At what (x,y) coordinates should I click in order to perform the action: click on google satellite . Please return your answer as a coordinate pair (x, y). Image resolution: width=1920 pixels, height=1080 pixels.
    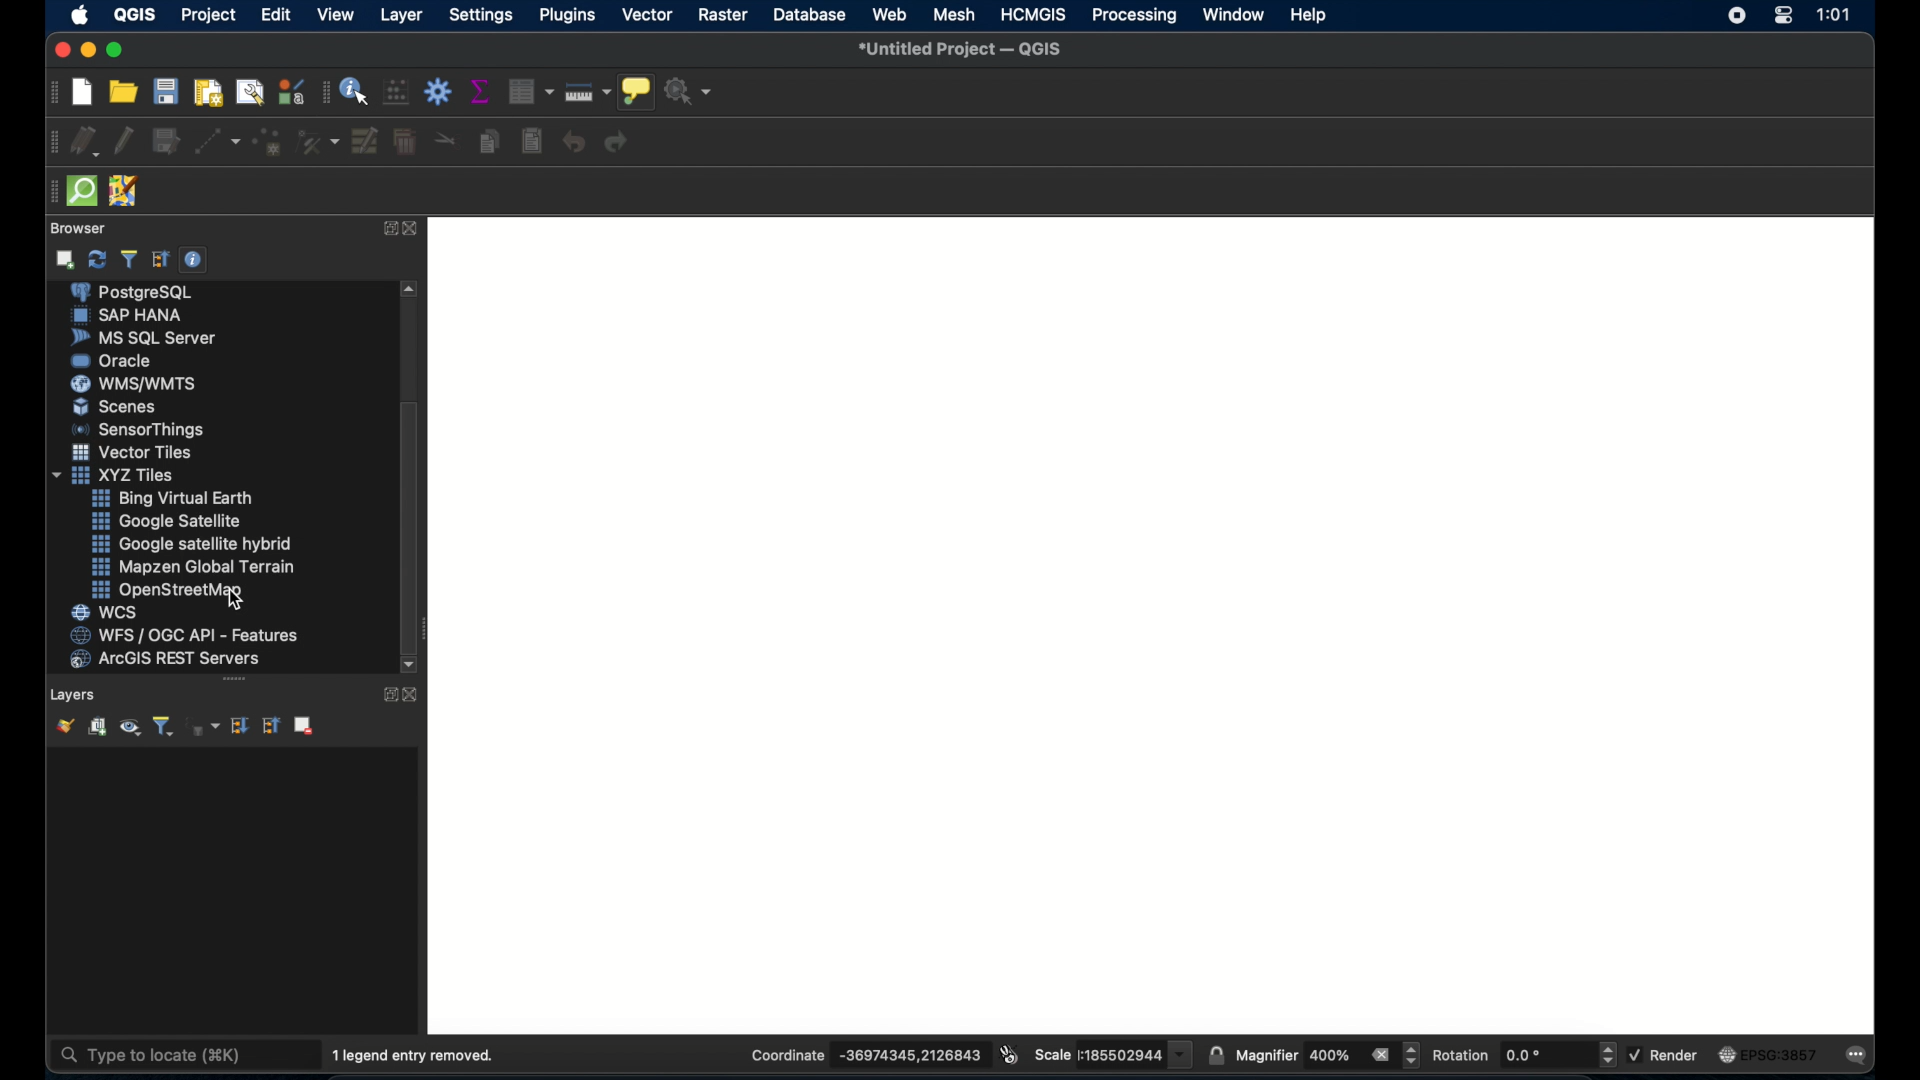
    Looking at the image, I should click on (170, 523).